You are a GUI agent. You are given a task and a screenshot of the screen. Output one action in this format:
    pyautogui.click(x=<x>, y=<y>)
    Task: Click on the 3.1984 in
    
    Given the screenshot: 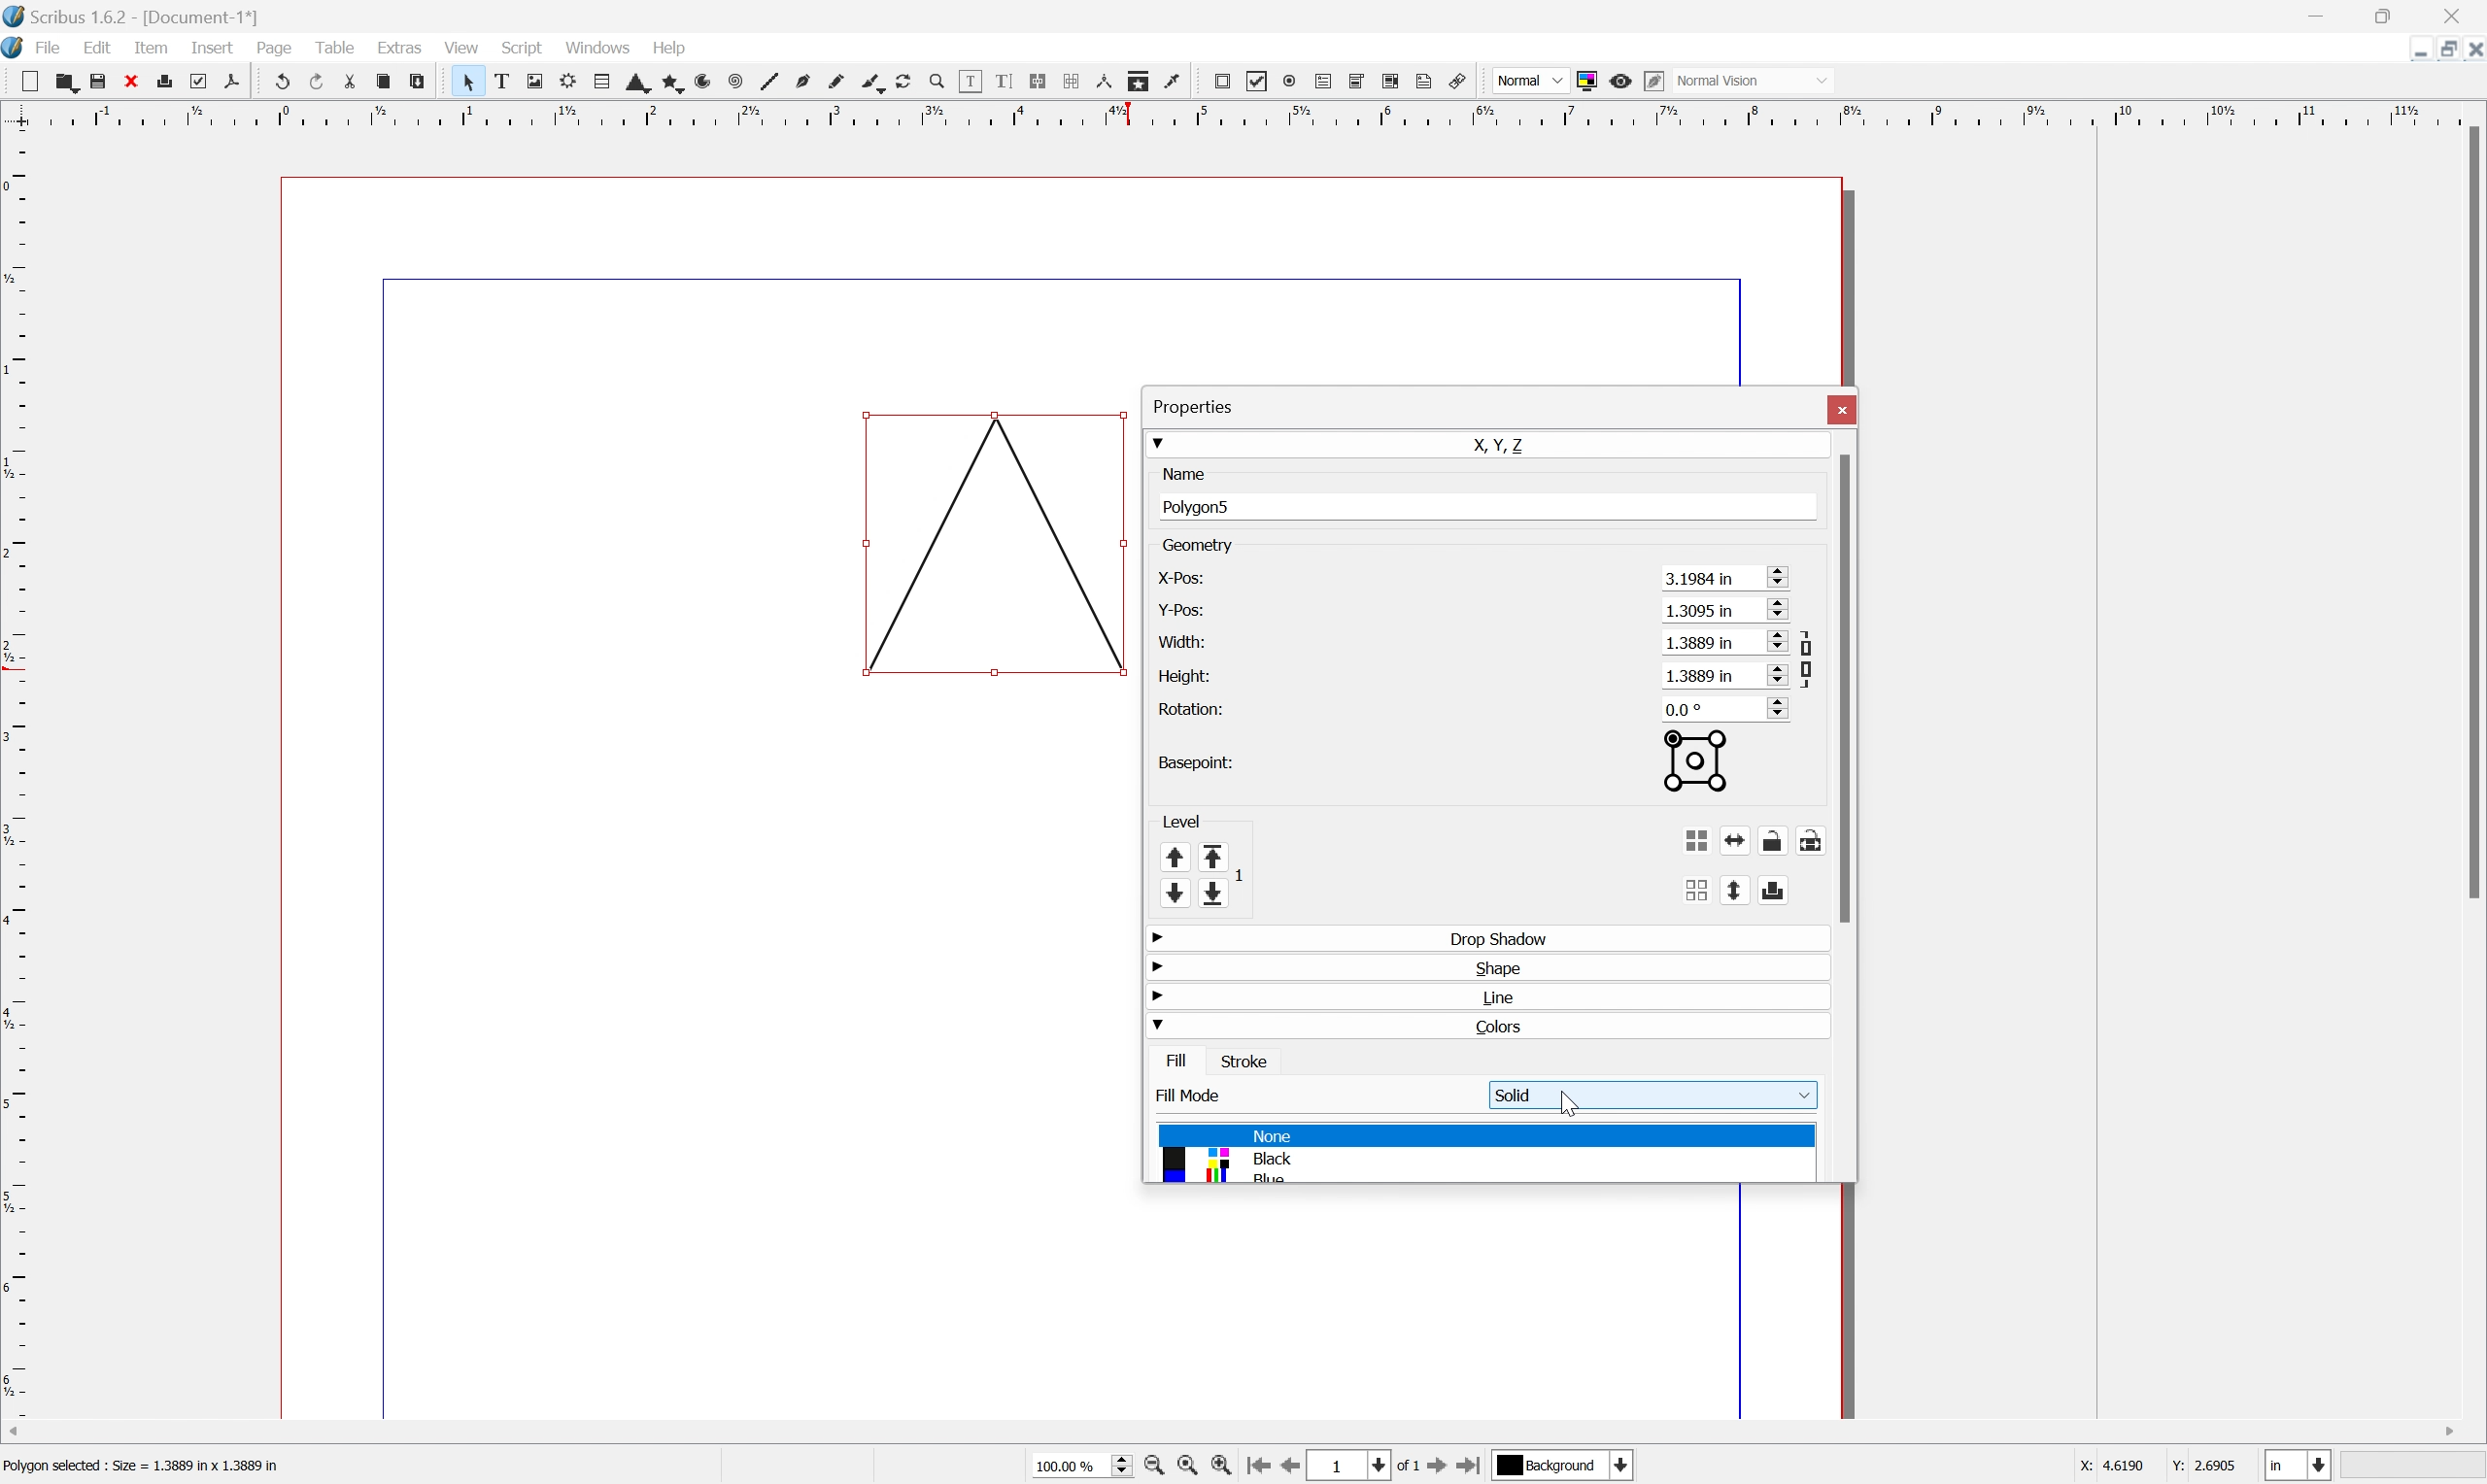 What is the action you would take?
    pyautogui.click(x=1726, y=578)
    